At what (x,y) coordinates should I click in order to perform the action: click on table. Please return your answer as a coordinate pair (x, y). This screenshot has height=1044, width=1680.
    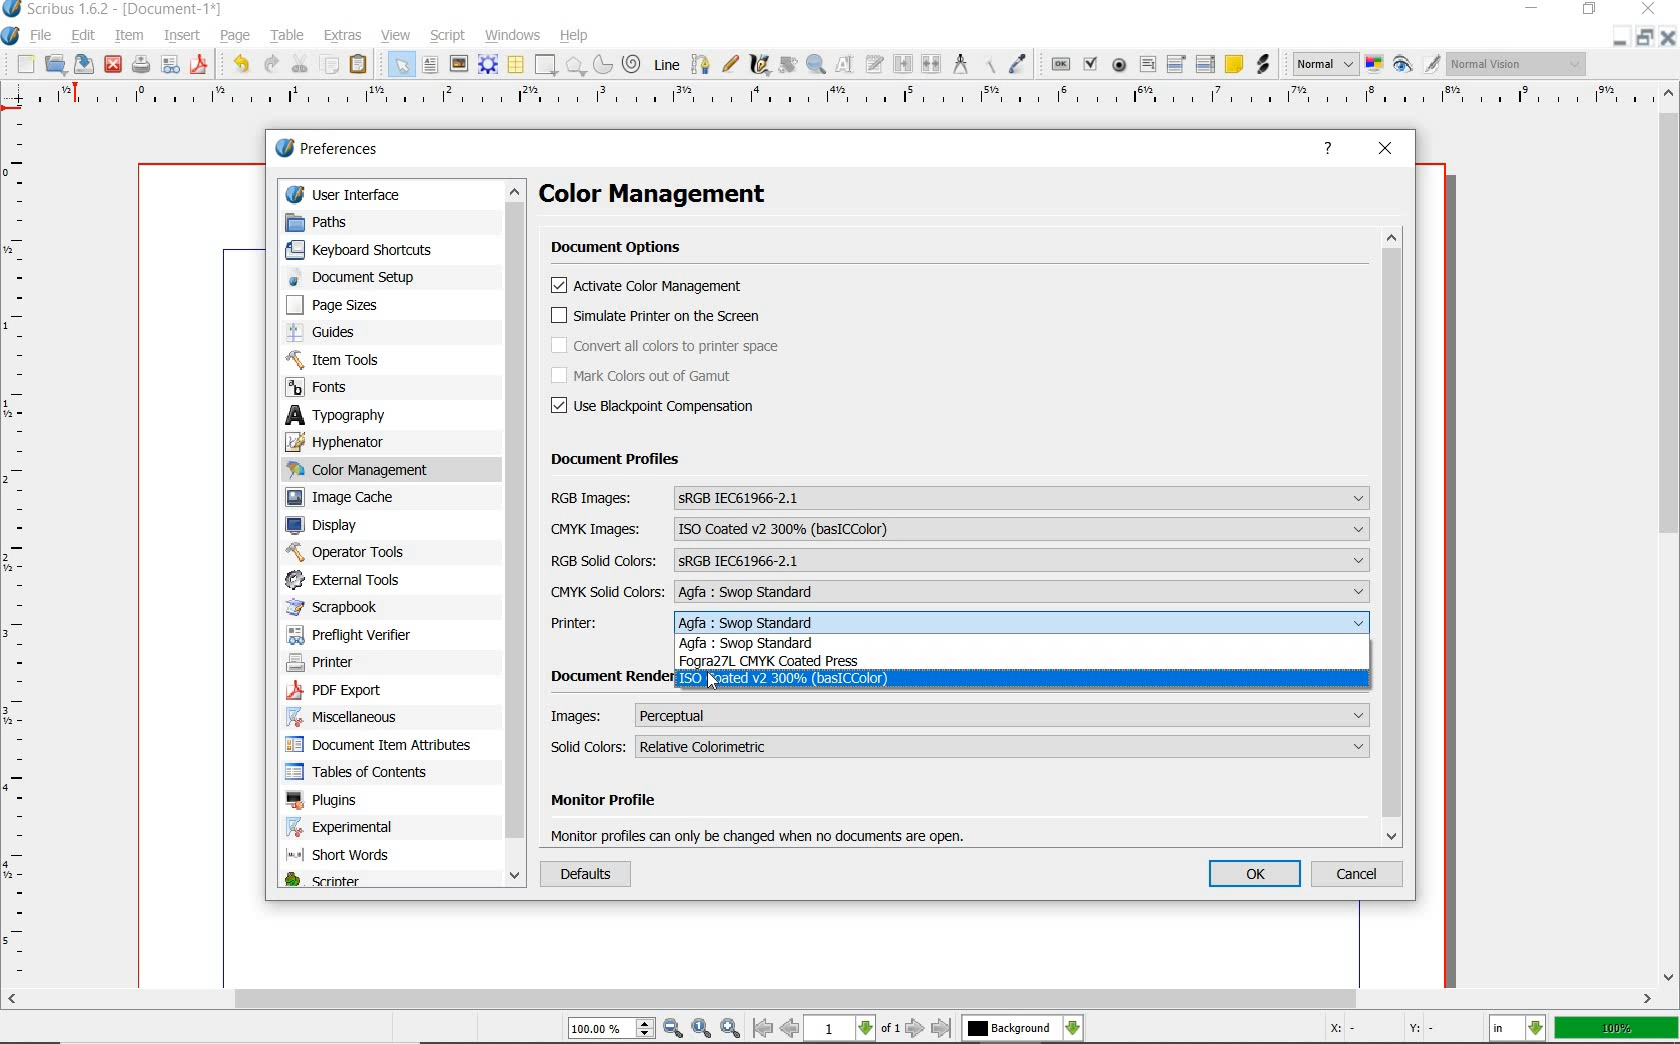
    Looking at the image, I should click on (516, 66).